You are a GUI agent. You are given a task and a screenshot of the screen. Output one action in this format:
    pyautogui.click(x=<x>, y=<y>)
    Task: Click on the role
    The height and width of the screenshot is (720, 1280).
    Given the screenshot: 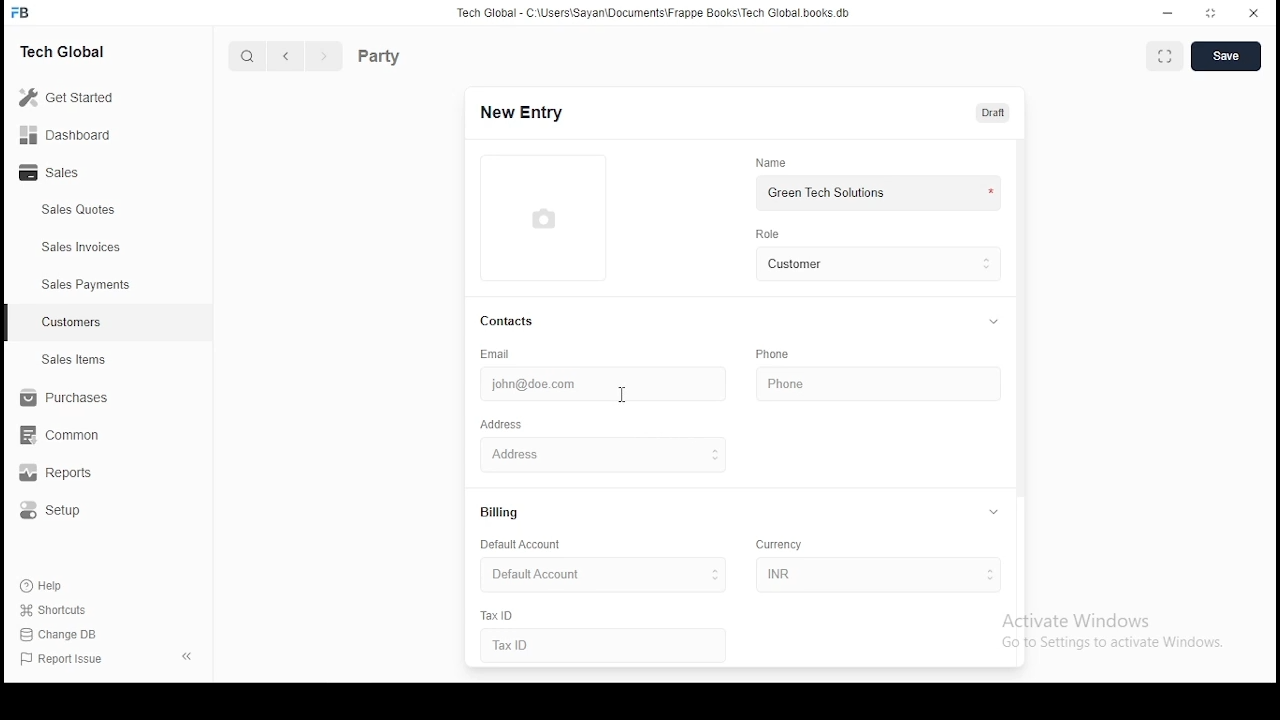 What is the action you would take?
    pyautogui.click(x=766, y=234)
    